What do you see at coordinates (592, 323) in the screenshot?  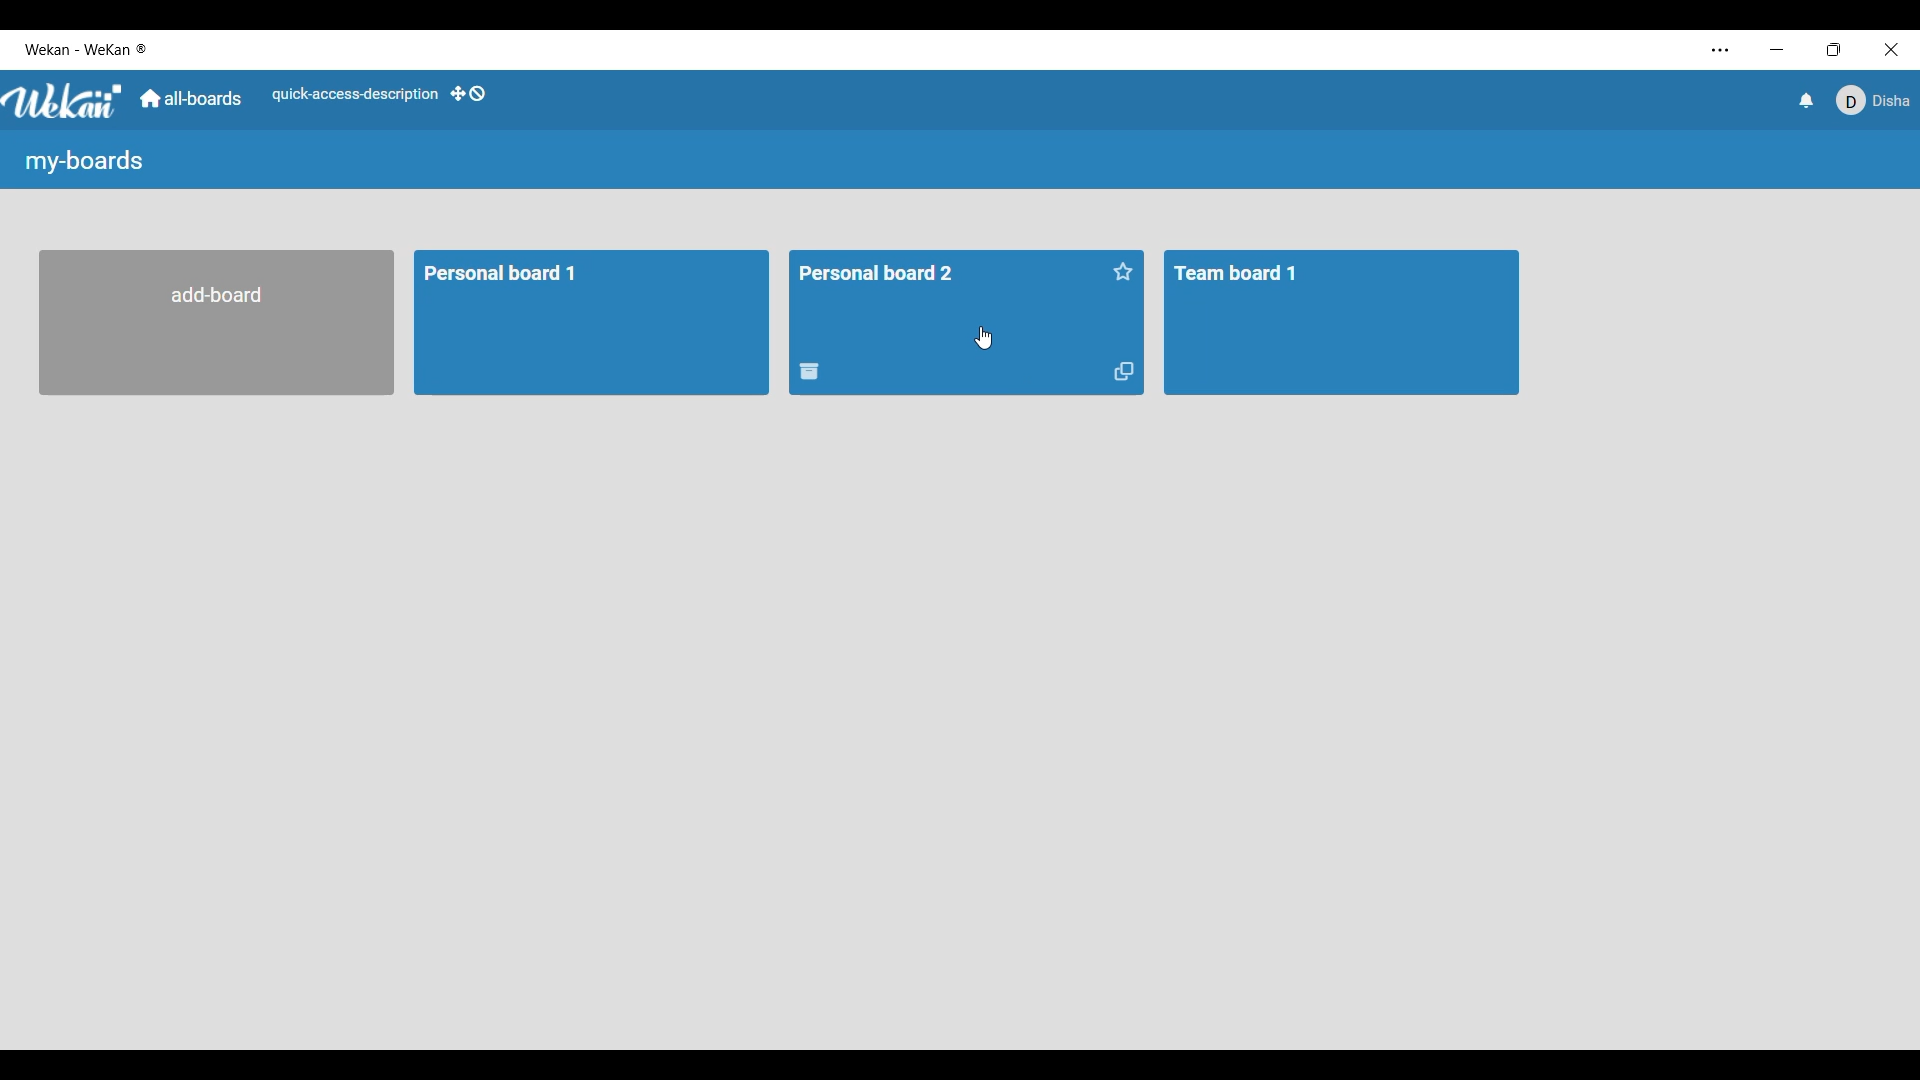 I see `Personal board 1` at bounding box center [592, 323].